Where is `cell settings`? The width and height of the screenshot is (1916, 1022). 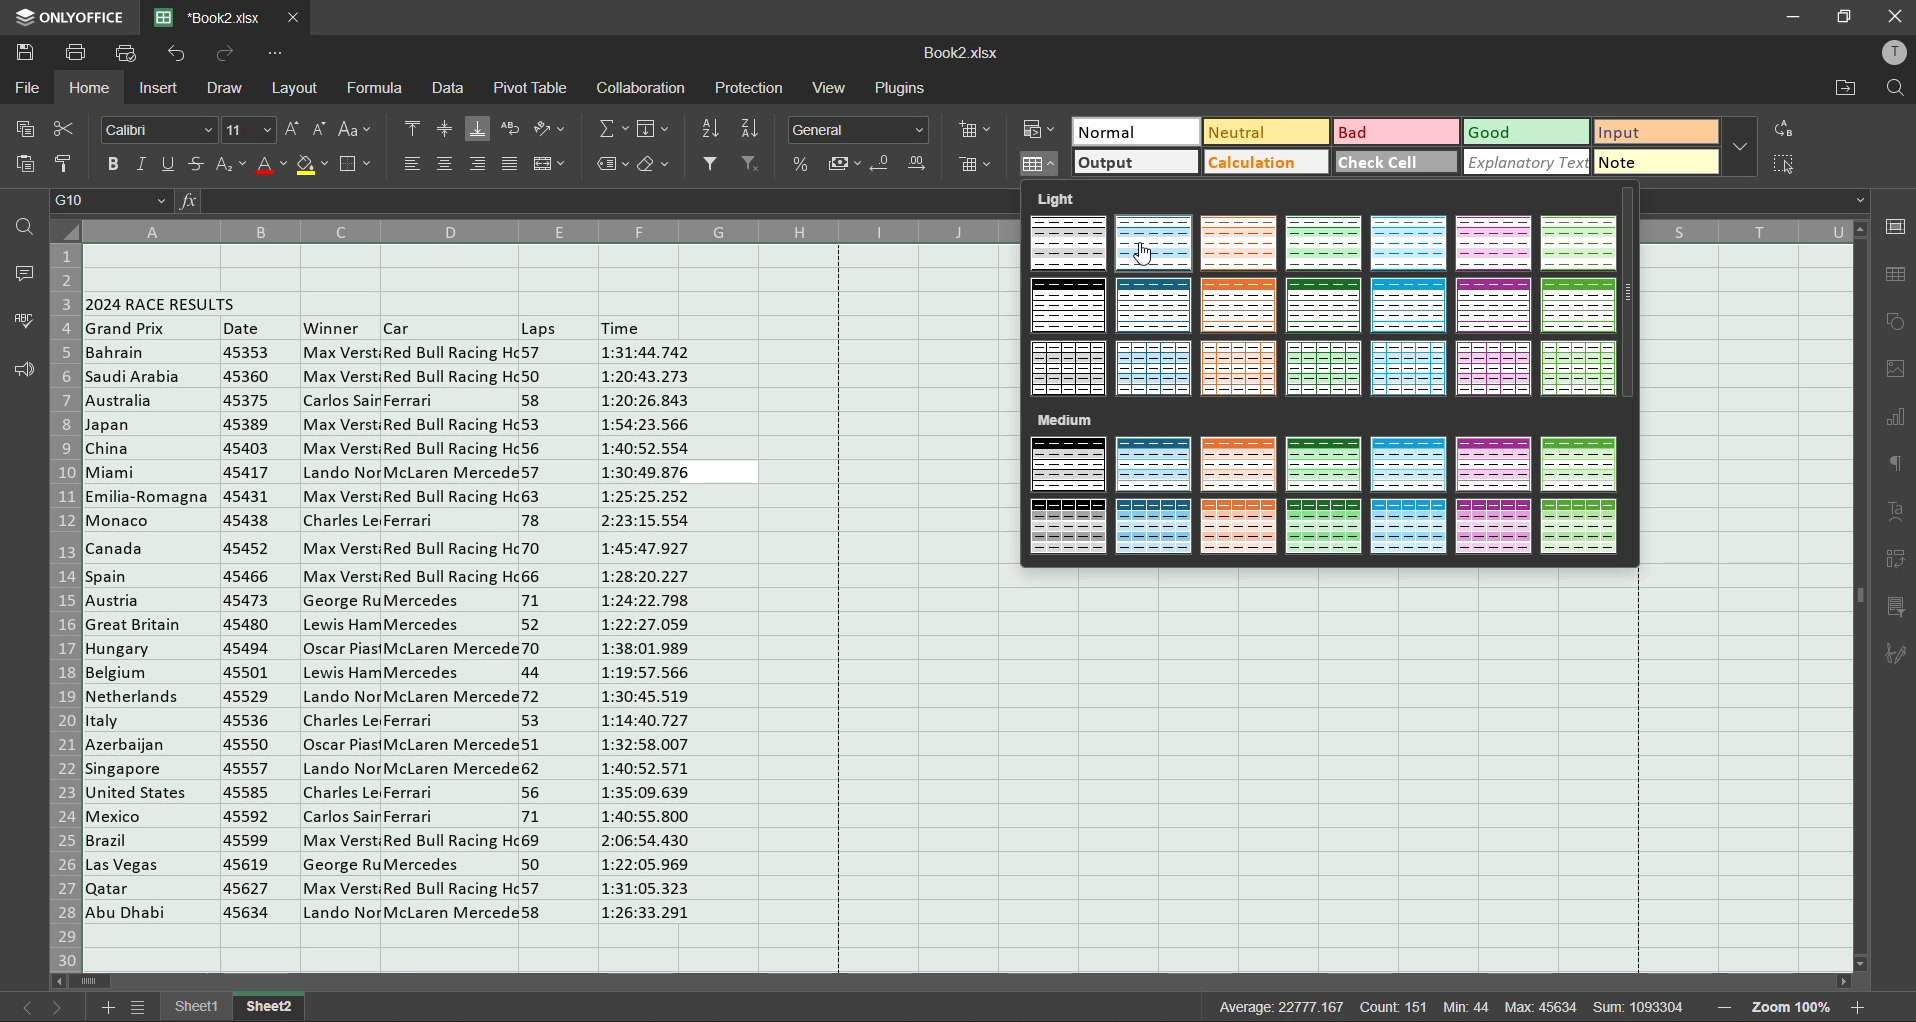 cell settings is located at coordinates (1897, 227).